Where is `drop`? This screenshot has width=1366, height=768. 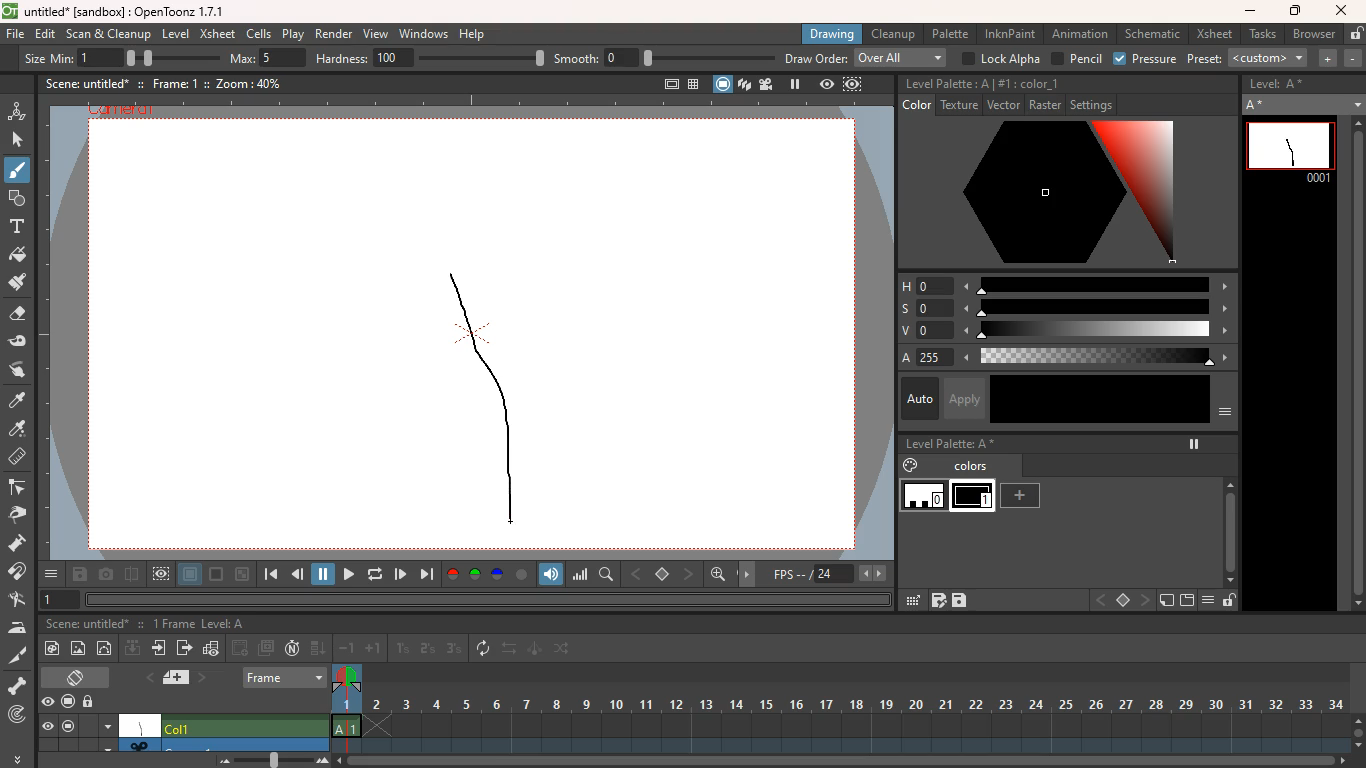 drop is located at coordinates (19, 430).